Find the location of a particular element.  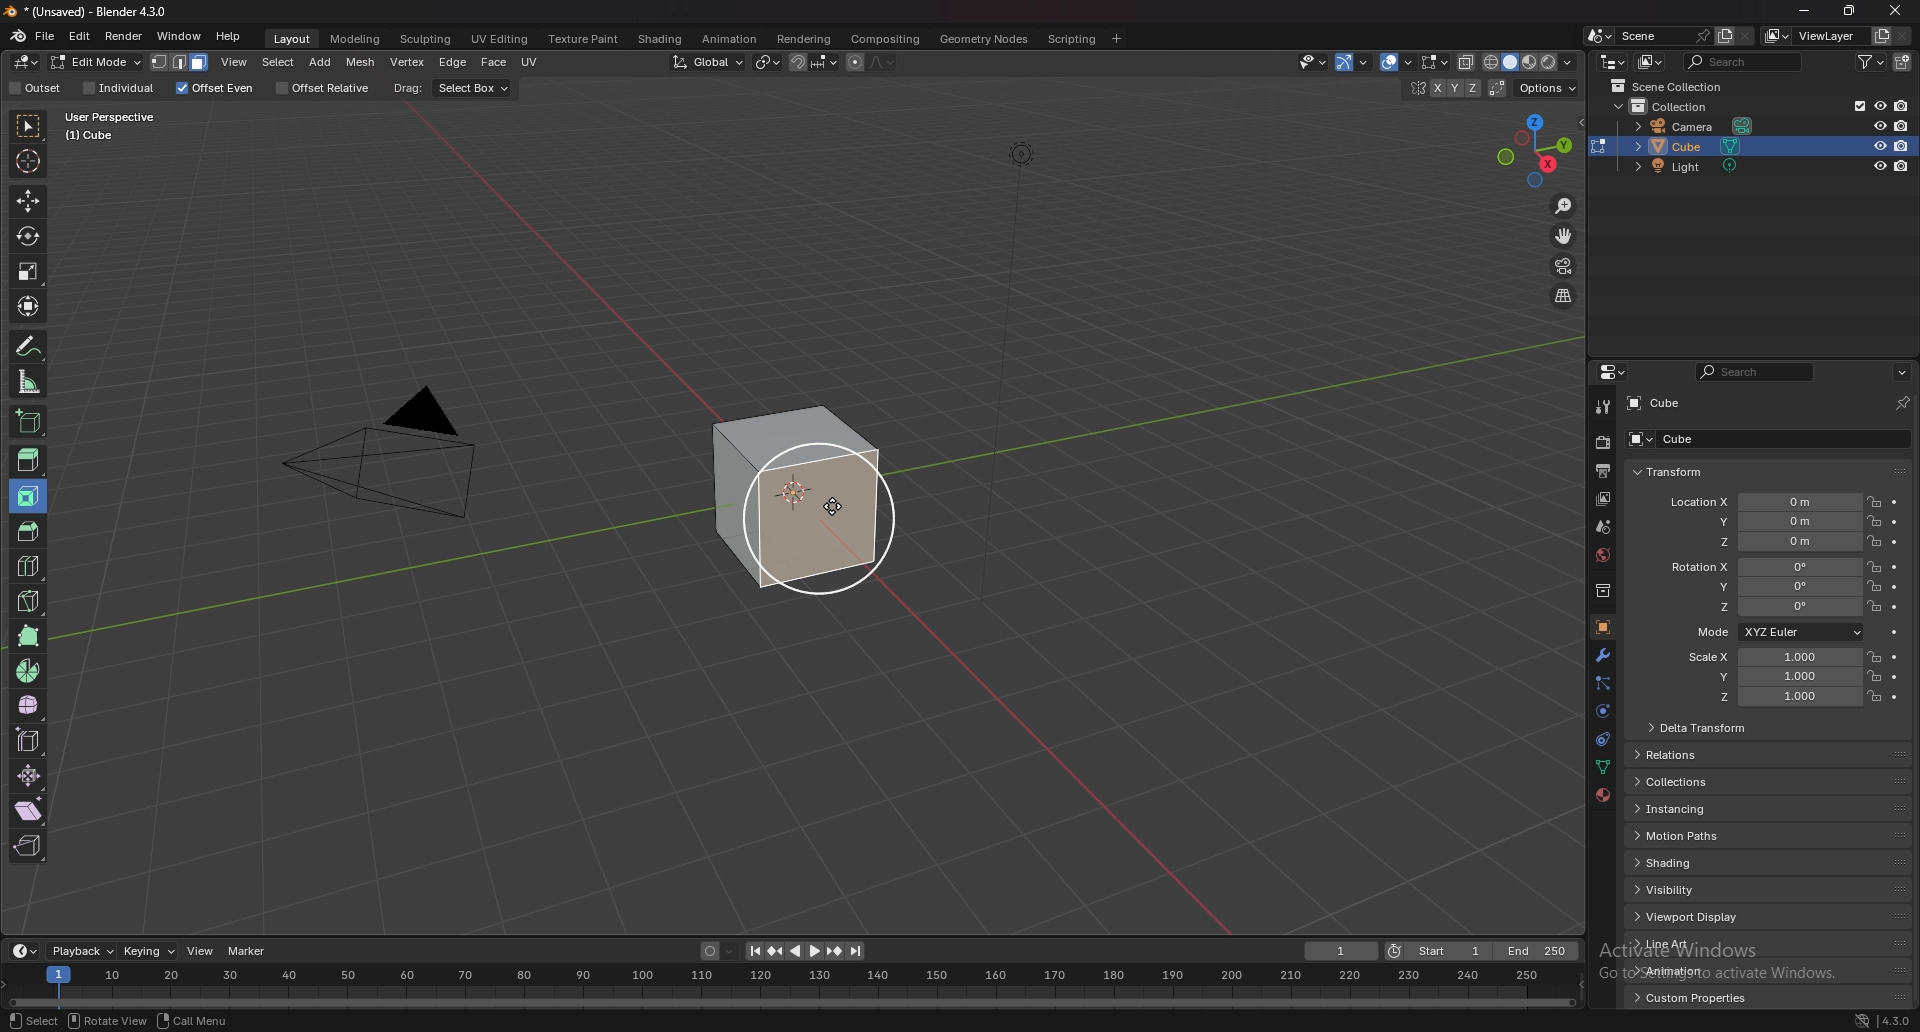

selector is located at coordinates (29, 126).